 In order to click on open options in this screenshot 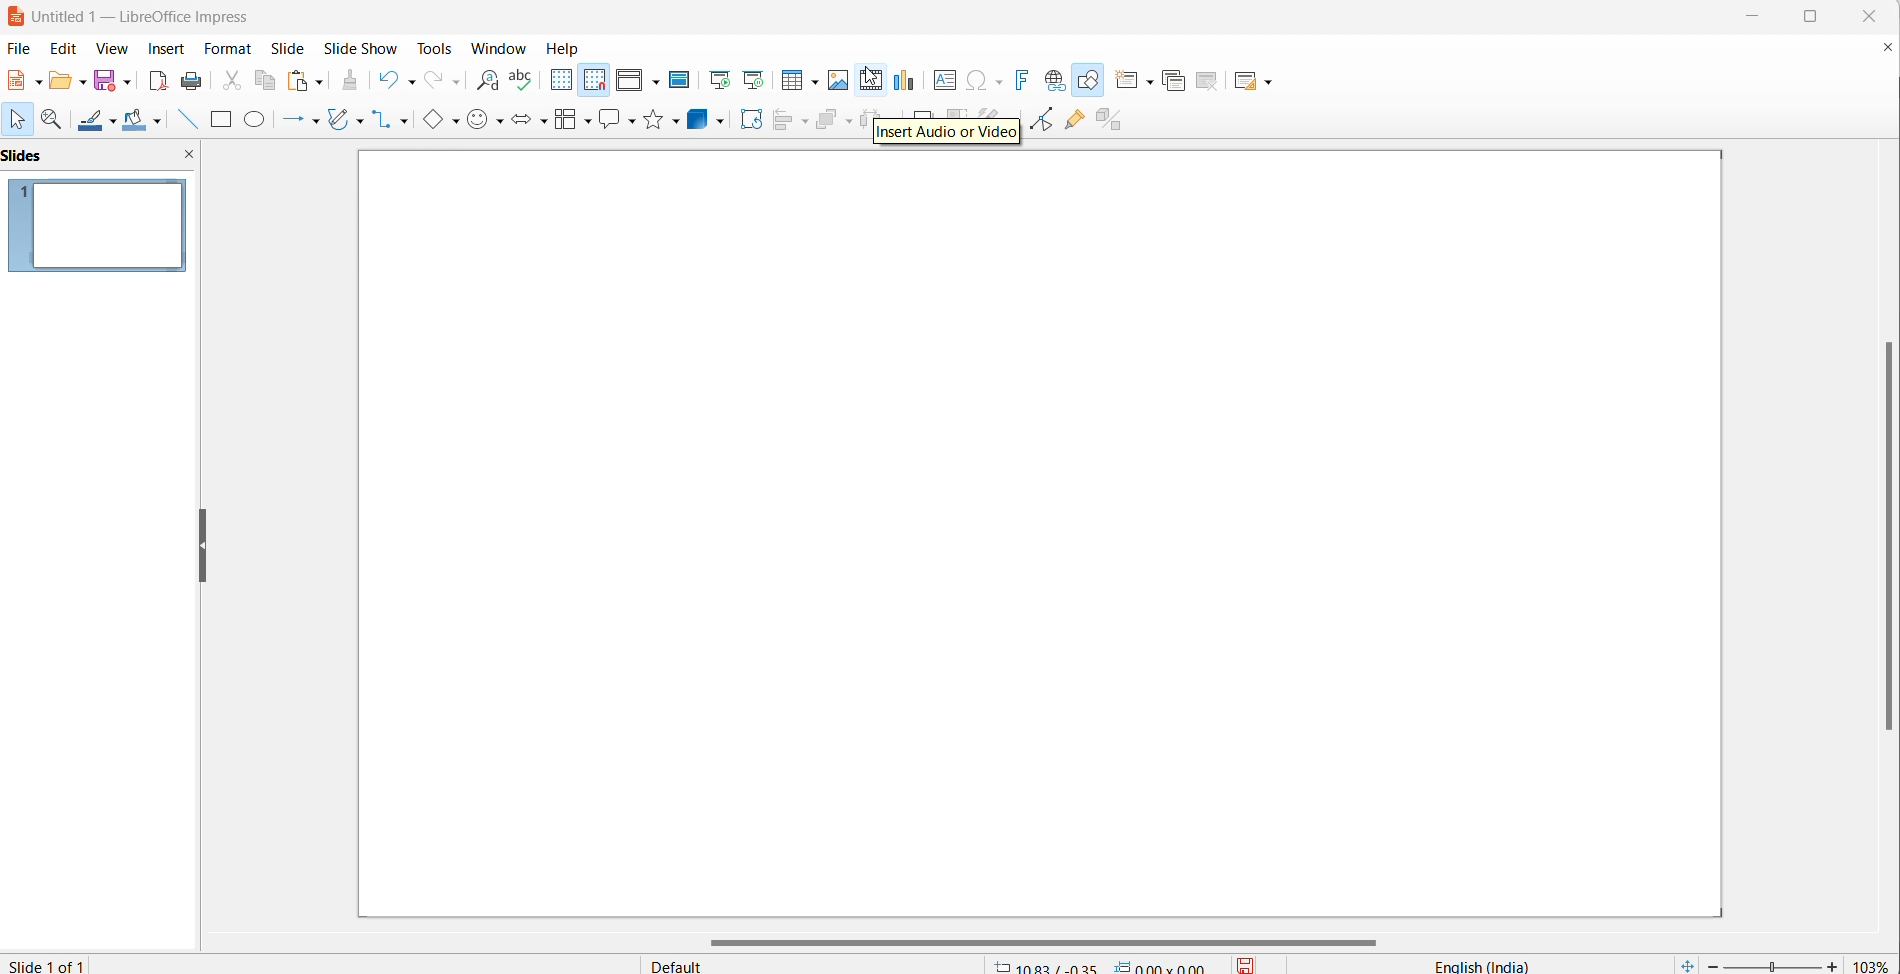, I will do `click(81, 82)`.